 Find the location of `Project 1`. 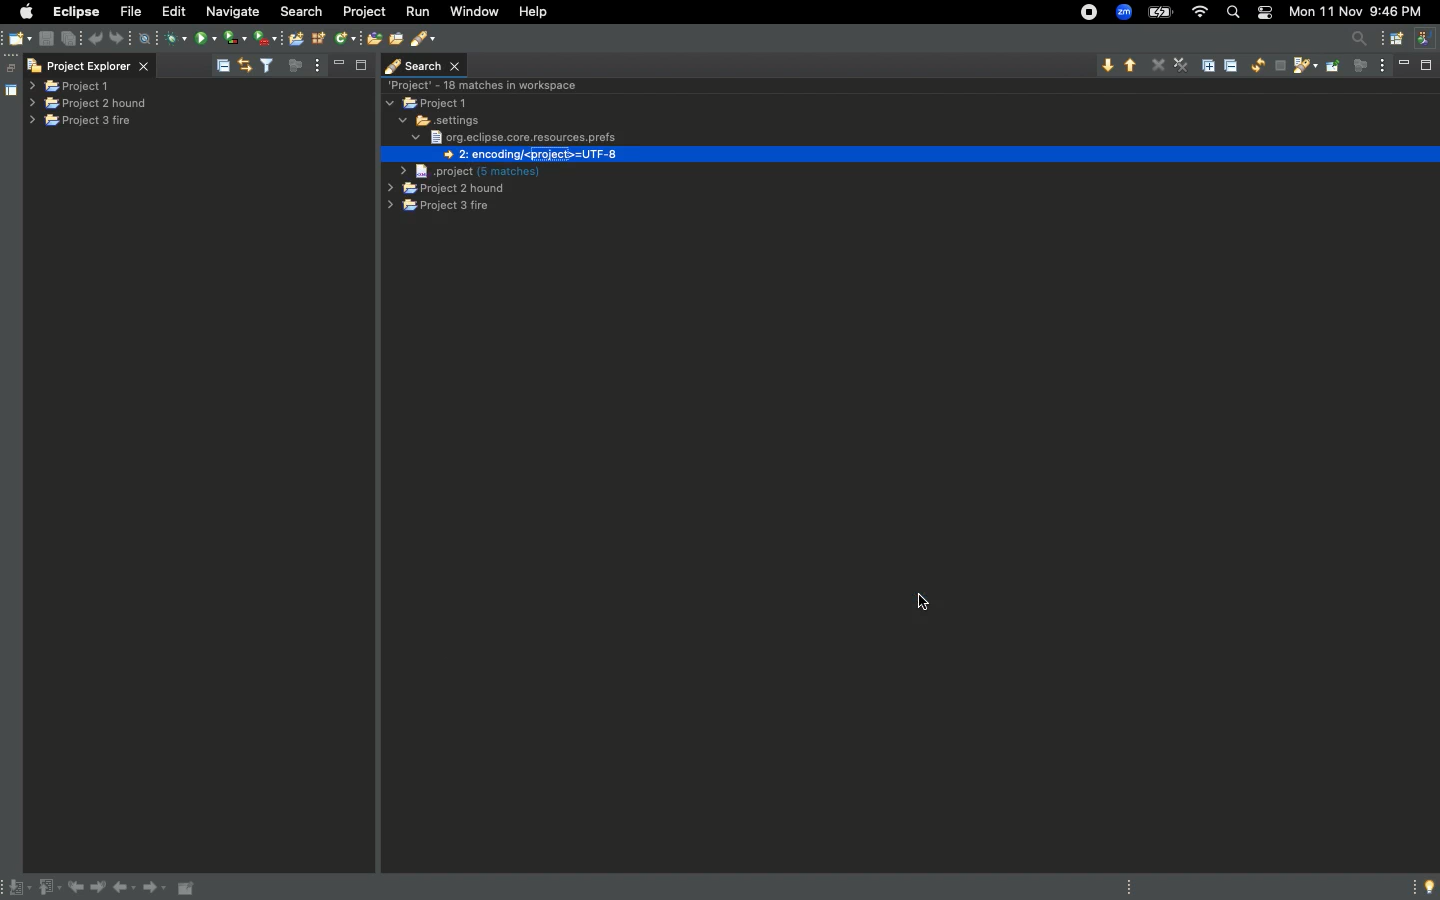

Project 1 is located at coordinates (430, 105).